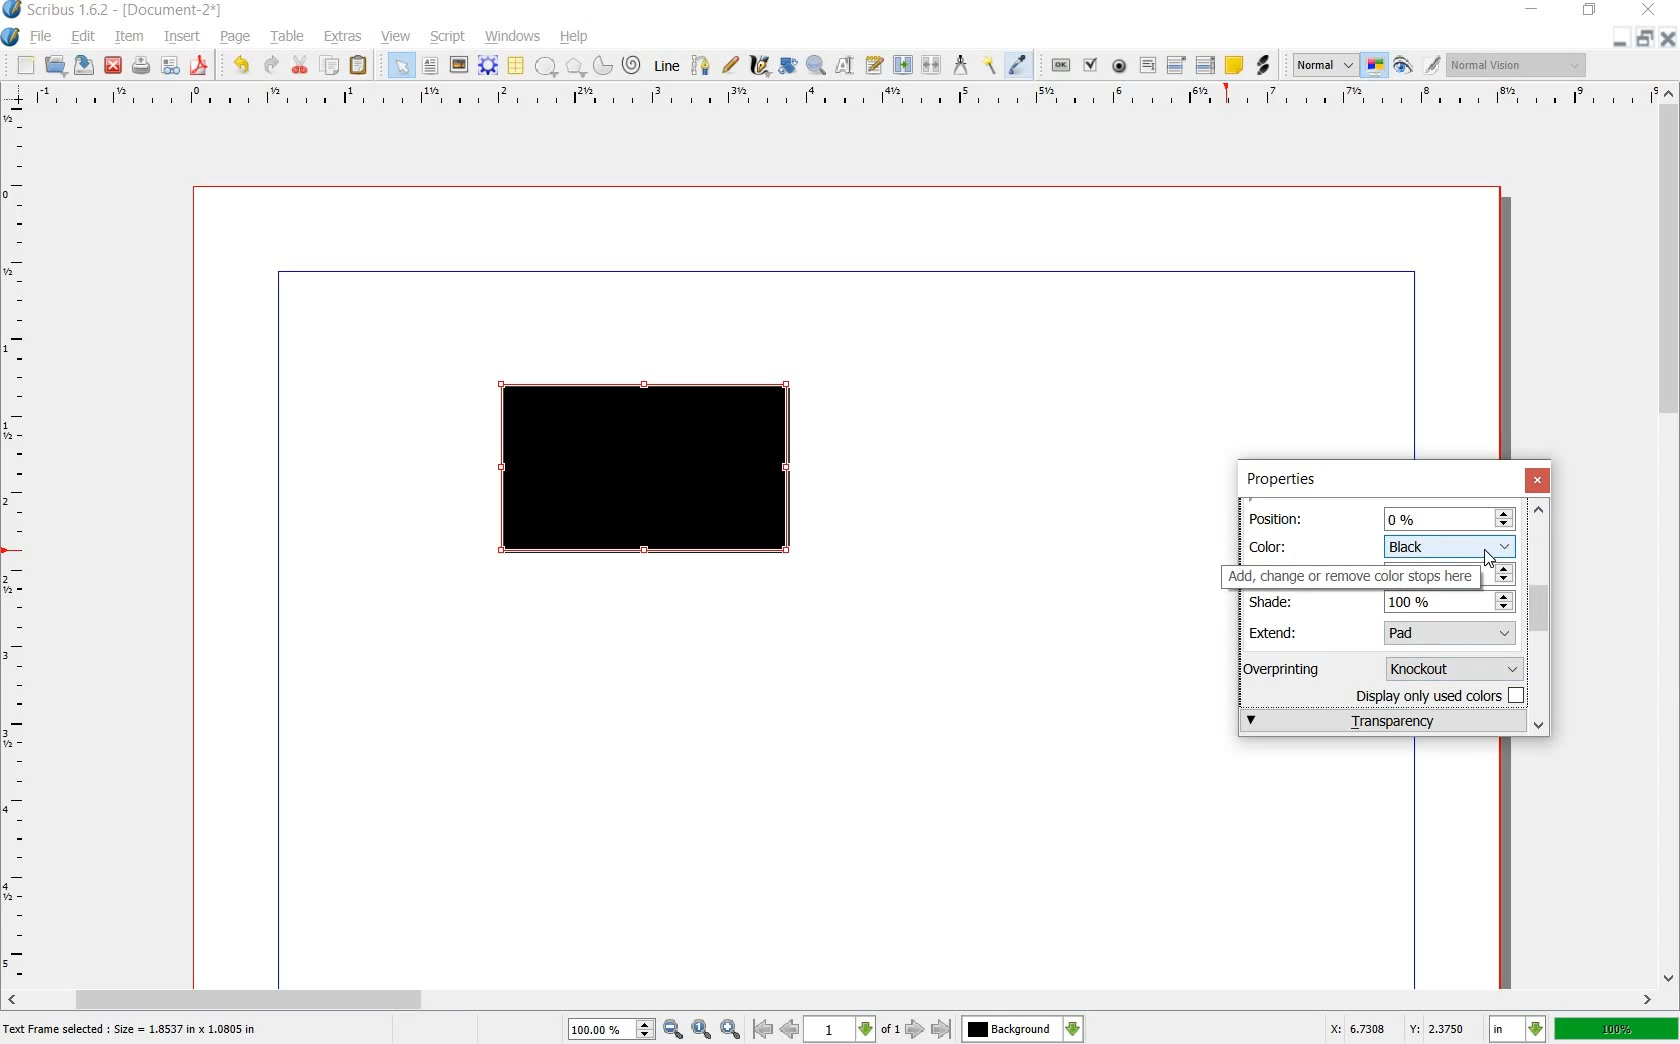  I want to click on close, so click(1666, 38).